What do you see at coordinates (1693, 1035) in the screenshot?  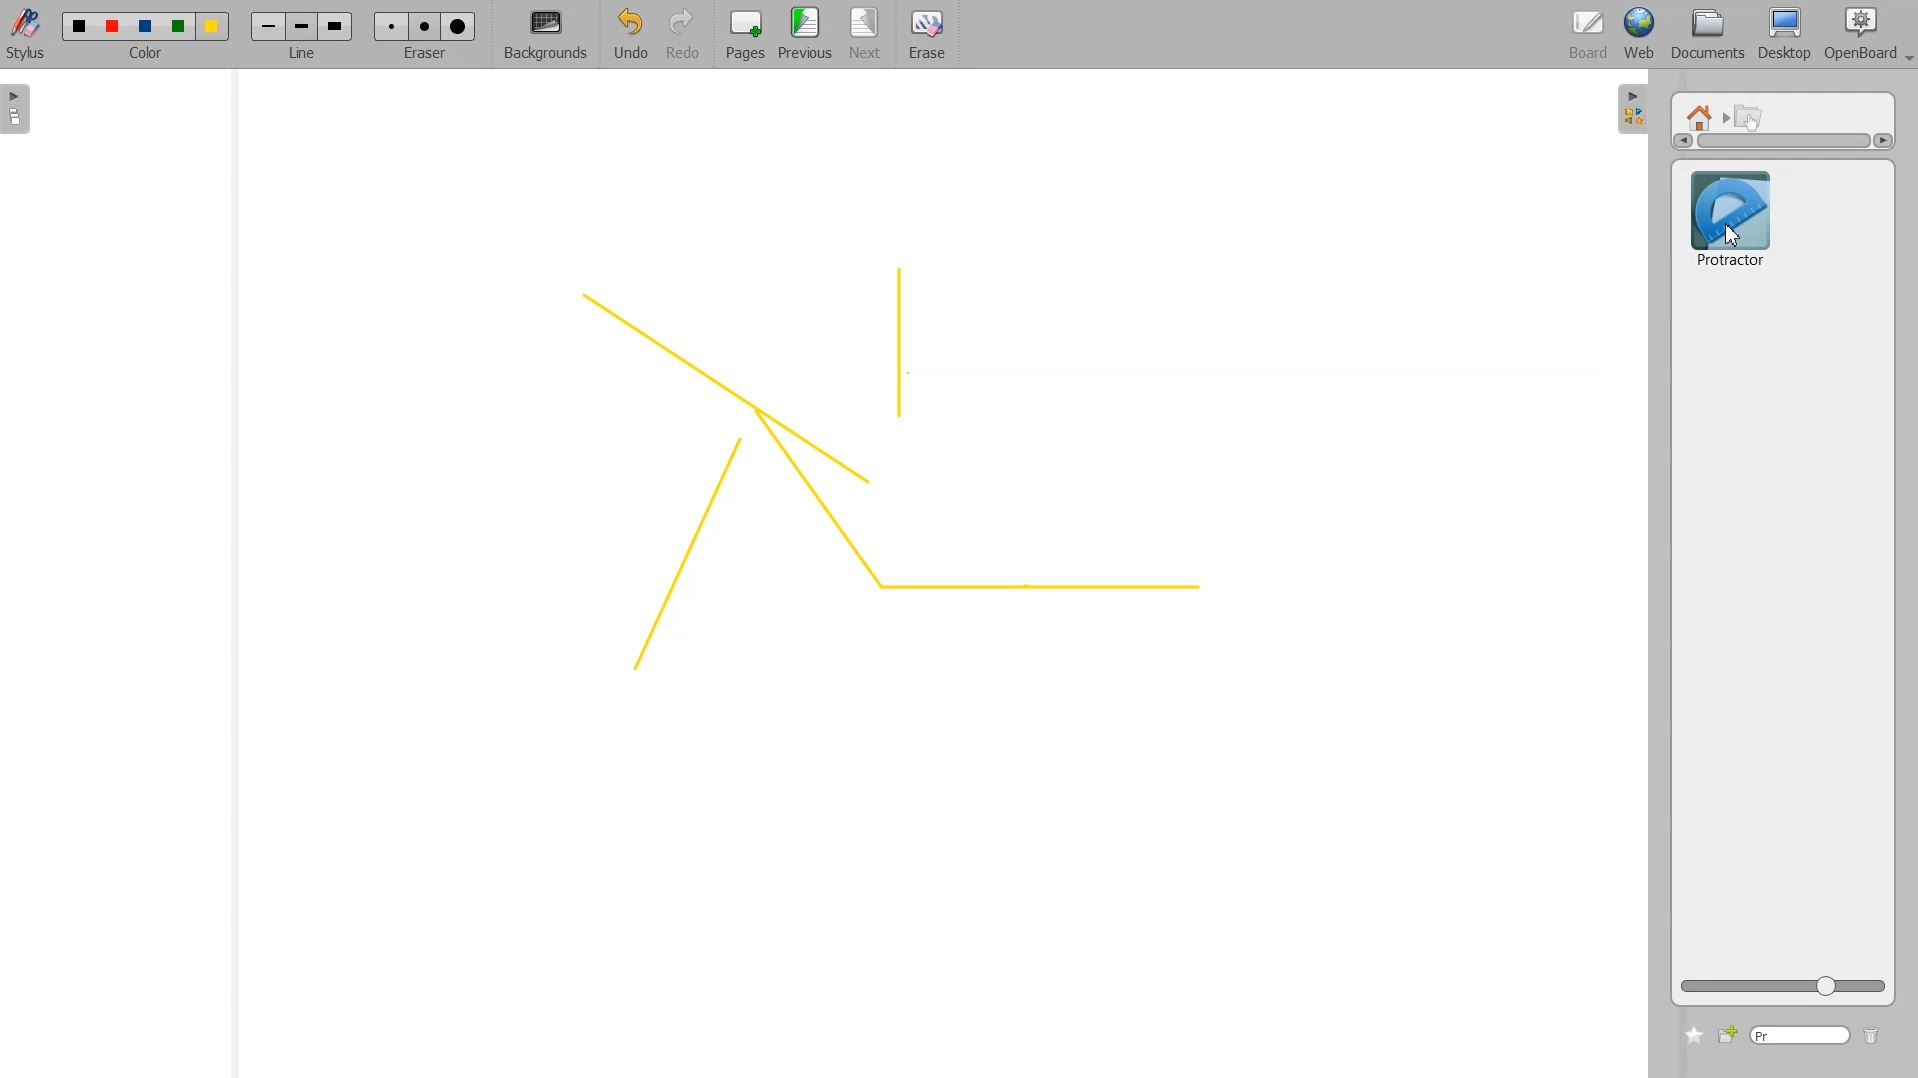 I see `Add to favorite` at bounding box center [1693, 1035].